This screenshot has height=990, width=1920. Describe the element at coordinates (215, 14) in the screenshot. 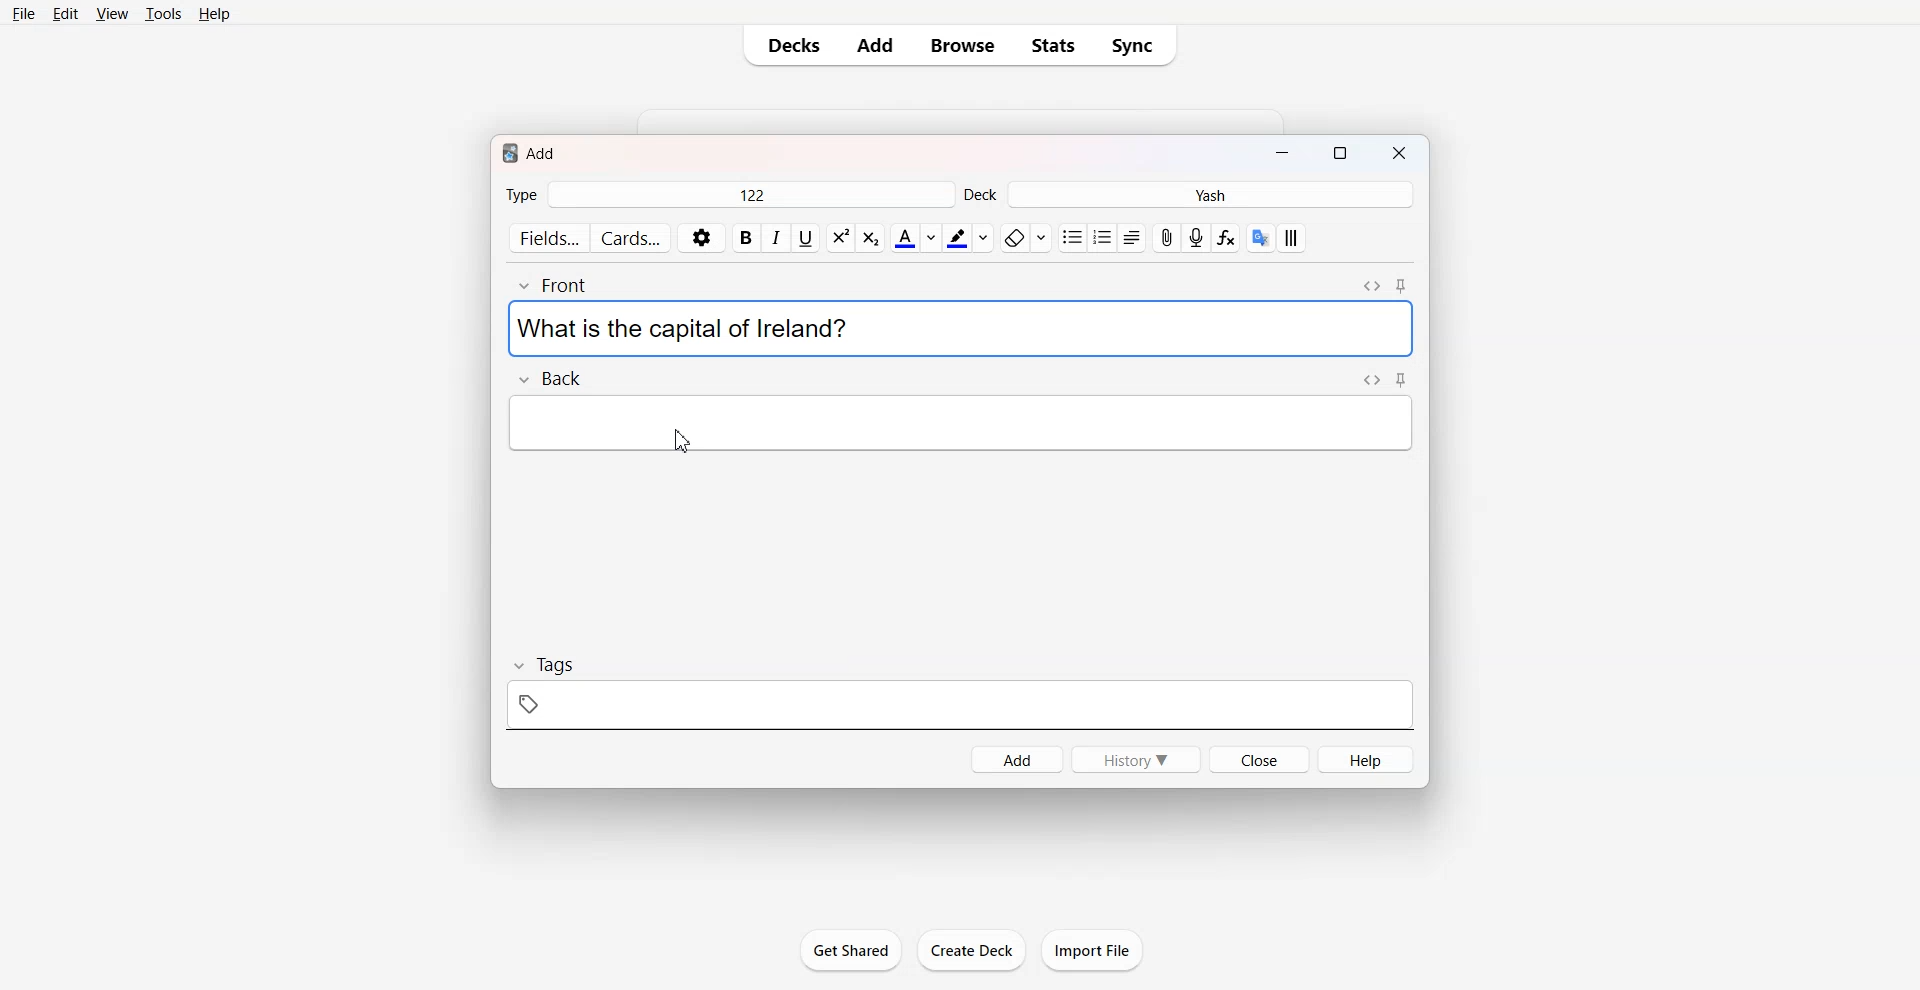

I see `Help` at that location.